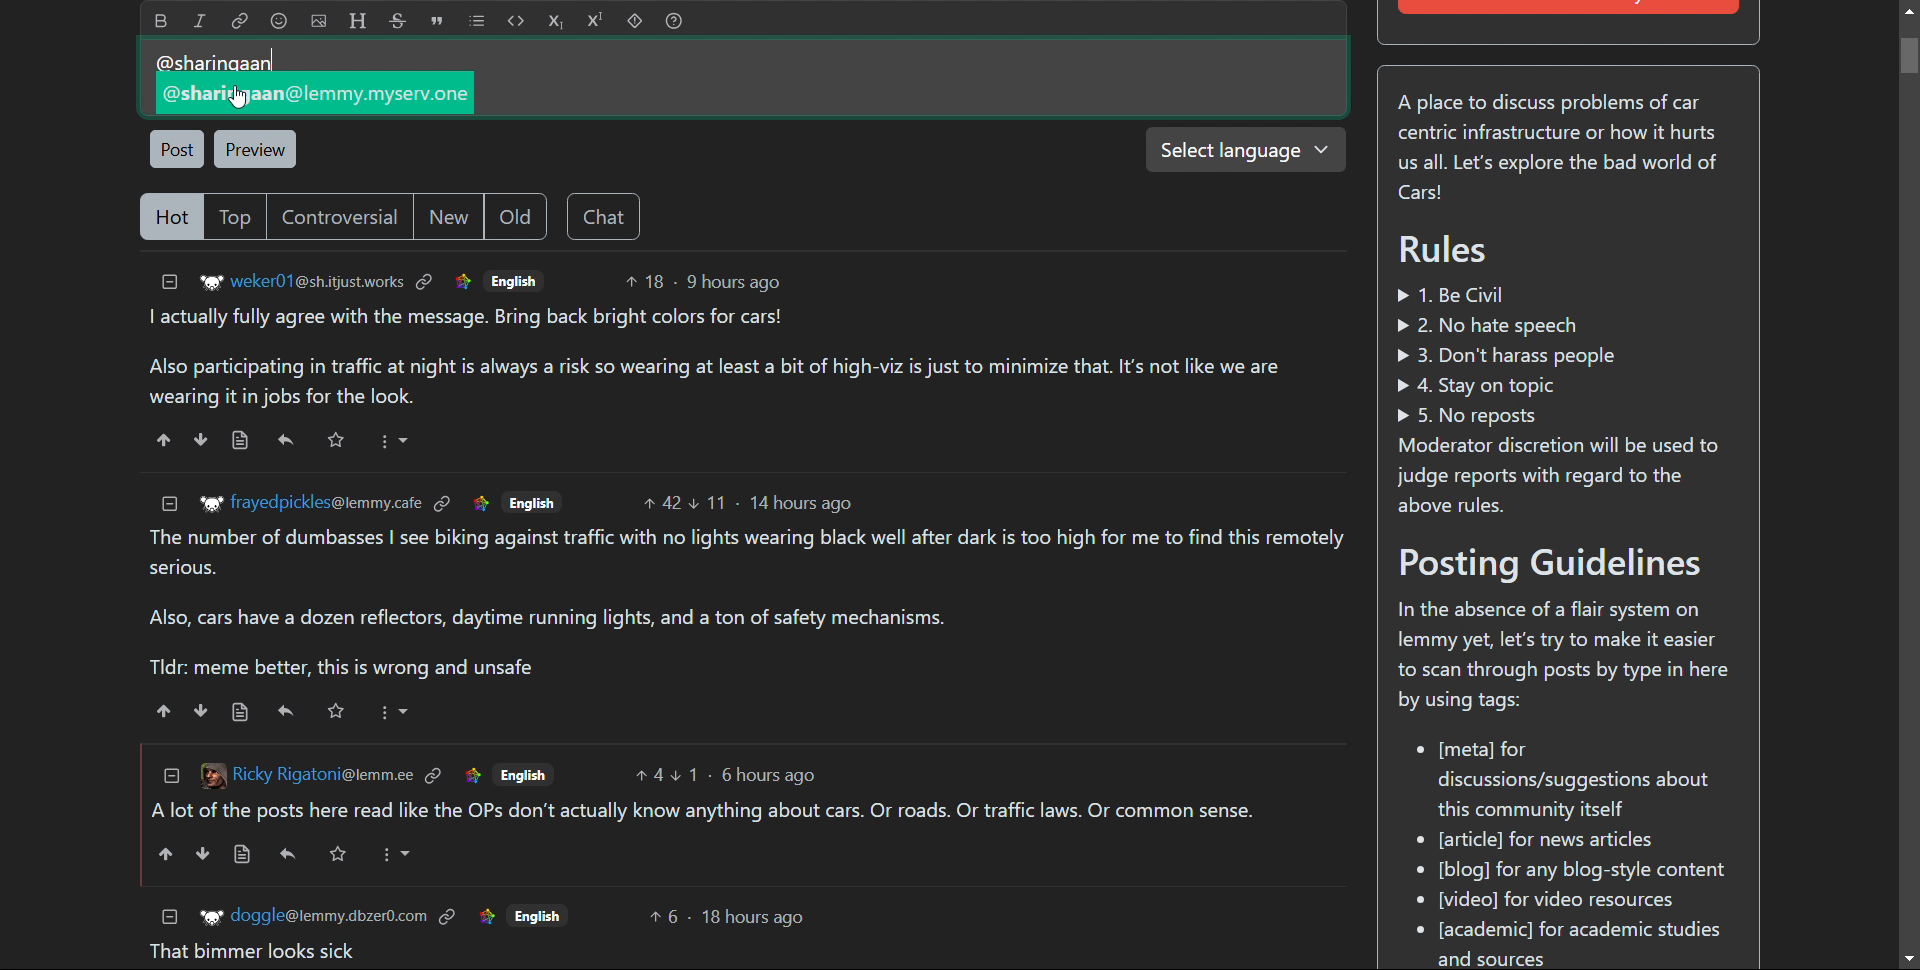 Image resolution: width=1920 pixels, height=970 pixels. I want to click on A place to discuss problems of car
centric infrastructure or how it hurts
us all. Let's explore the bad world of
Cars!

Rules

» 1. Be Civil

» 2. No hate speech

» 3. Don't harass people

> 4. Stay on topic

» 5. No reposts

Moderator discretion will be used to
judge reports with regard to the
above rules.

Posting Guidelines
In the absence of a flair system on
lemmy yet, let's try to make it easier
to scan through posts by type in here
by using tags:

* [meta] for
discussions/suggestions about
this community itself

eo [article] for news articles

[blog] for any blog-style content

* [video] for video resources

* [academic] for academic studies
and sources, so click(1567, 524).